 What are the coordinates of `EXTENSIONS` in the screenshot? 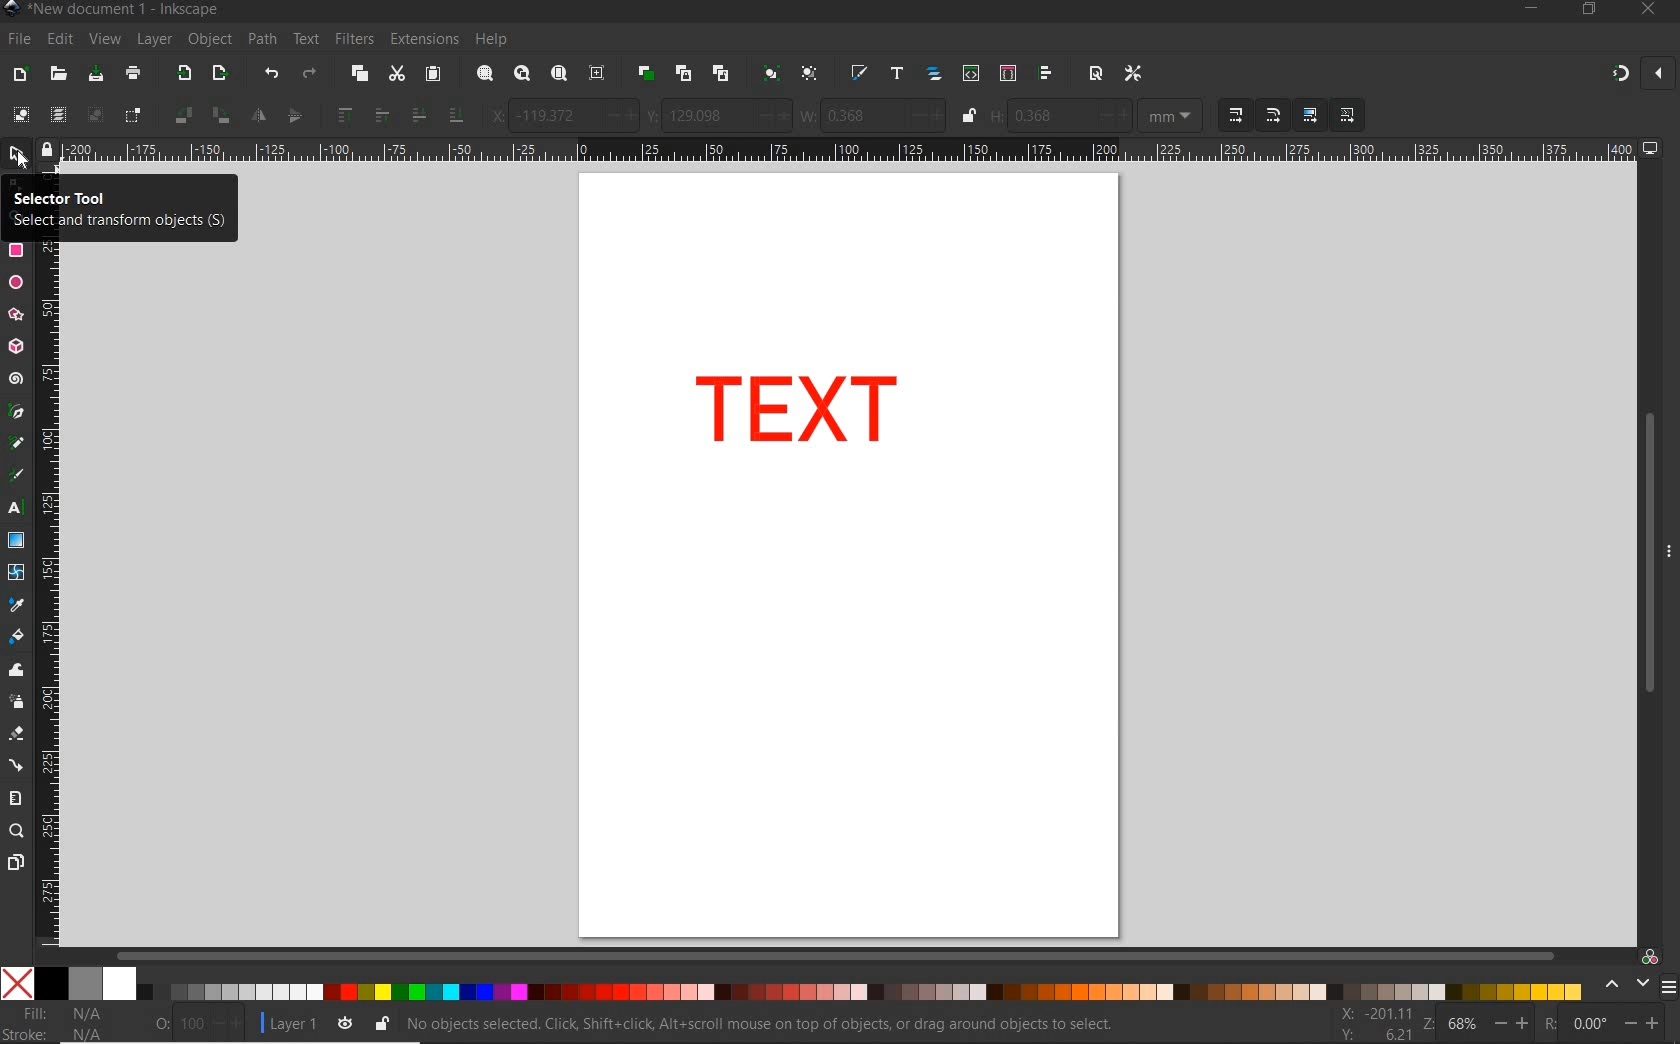 It's located at (422, 38).